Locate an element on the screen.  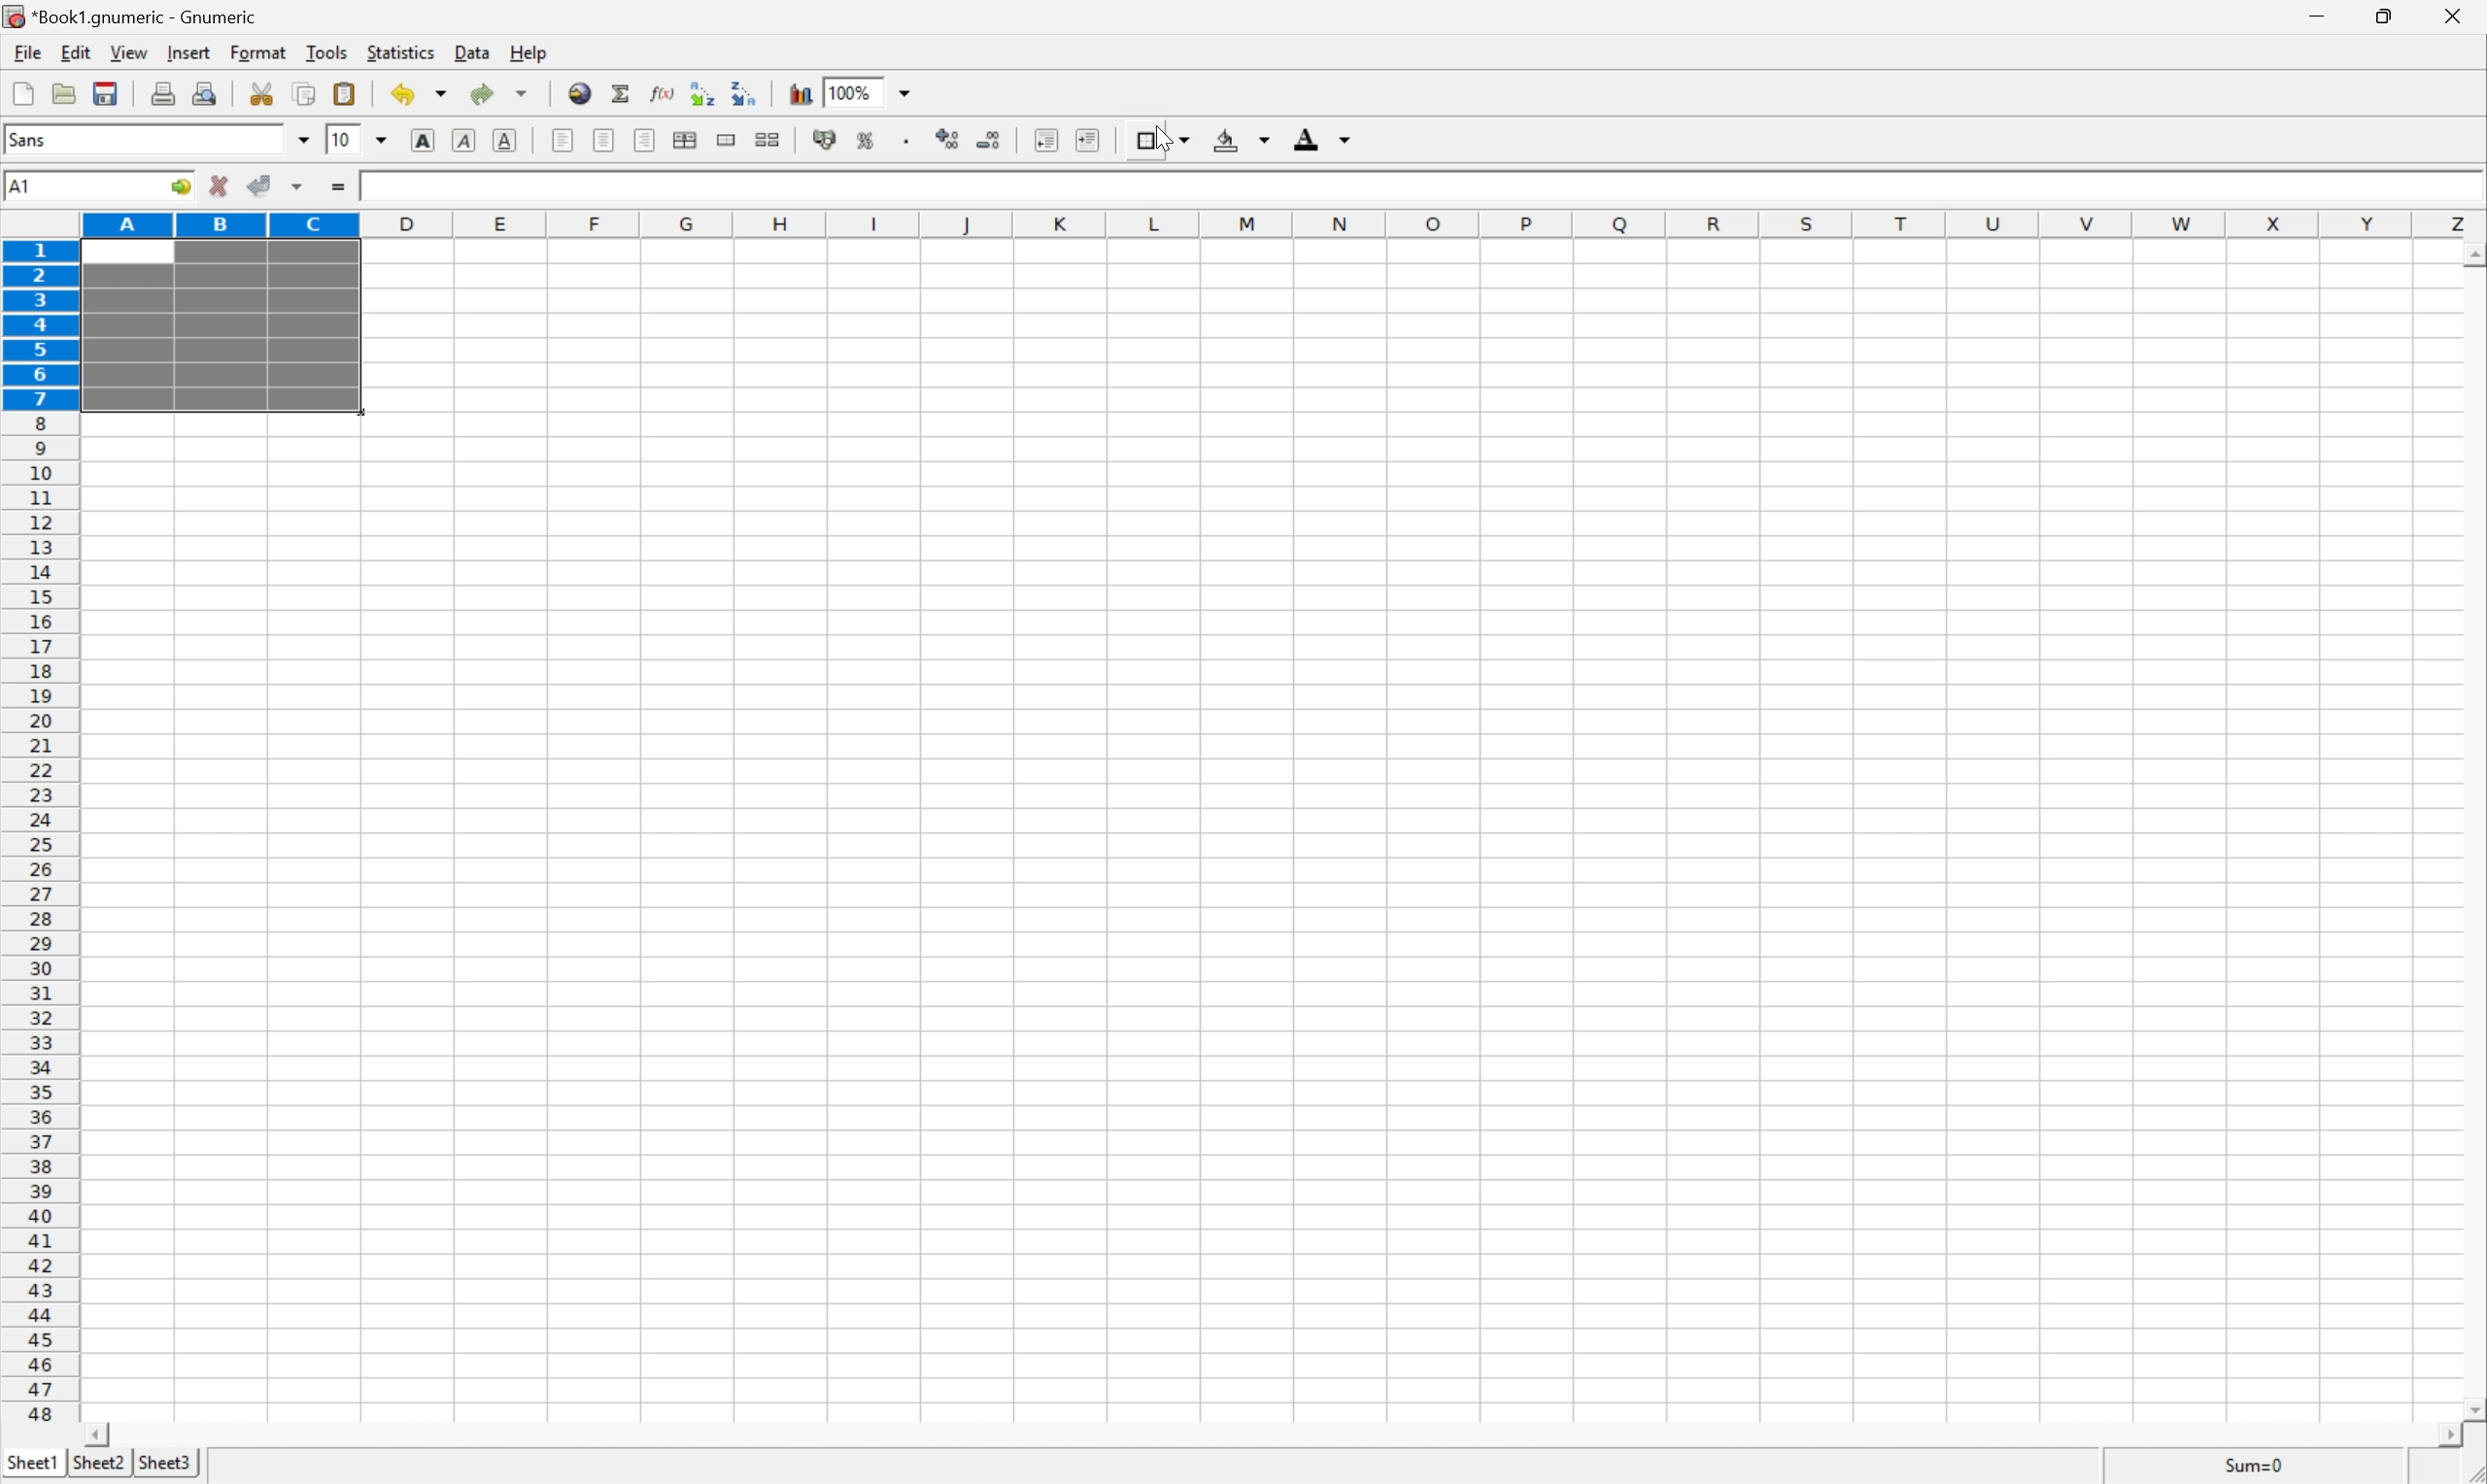
sum in current cell is located at coordinates (620, 92).